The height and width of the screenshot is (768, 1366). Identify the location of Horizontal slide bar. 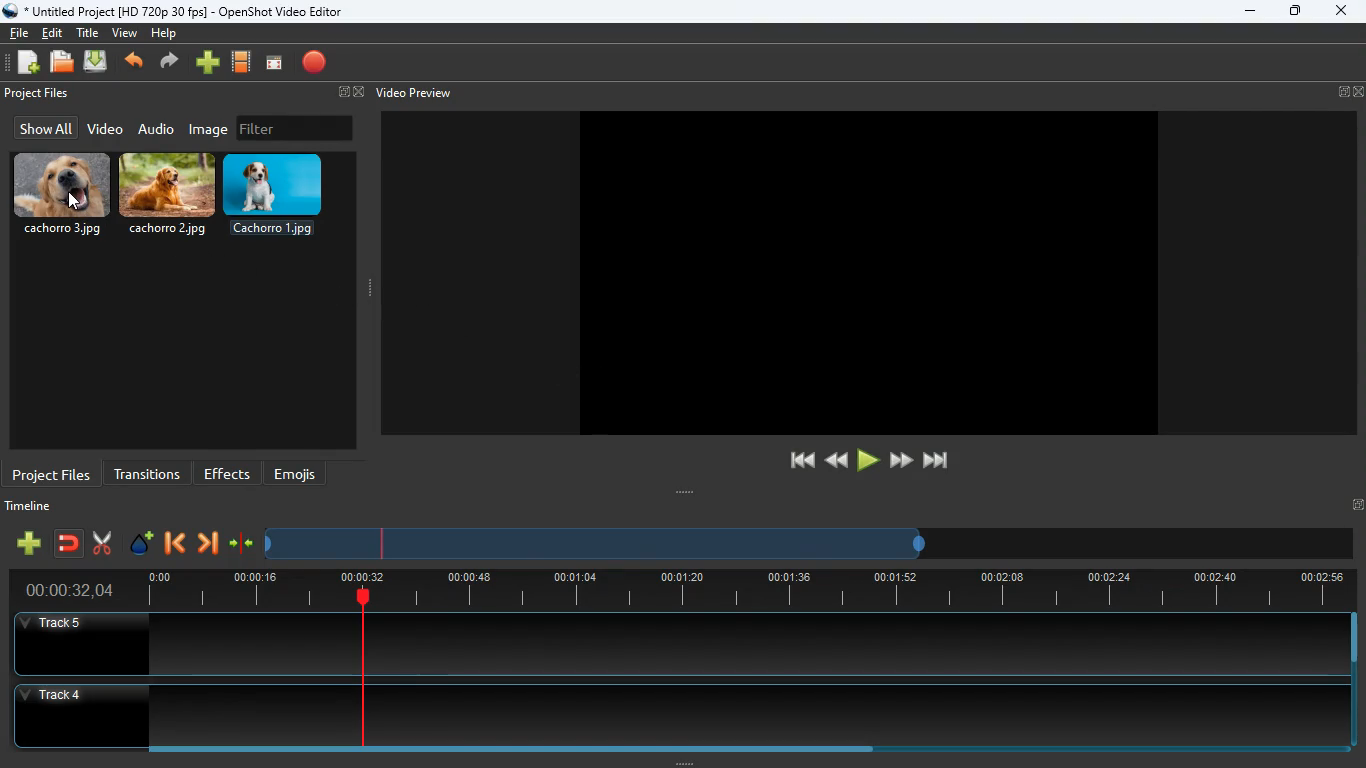
(735, 749).